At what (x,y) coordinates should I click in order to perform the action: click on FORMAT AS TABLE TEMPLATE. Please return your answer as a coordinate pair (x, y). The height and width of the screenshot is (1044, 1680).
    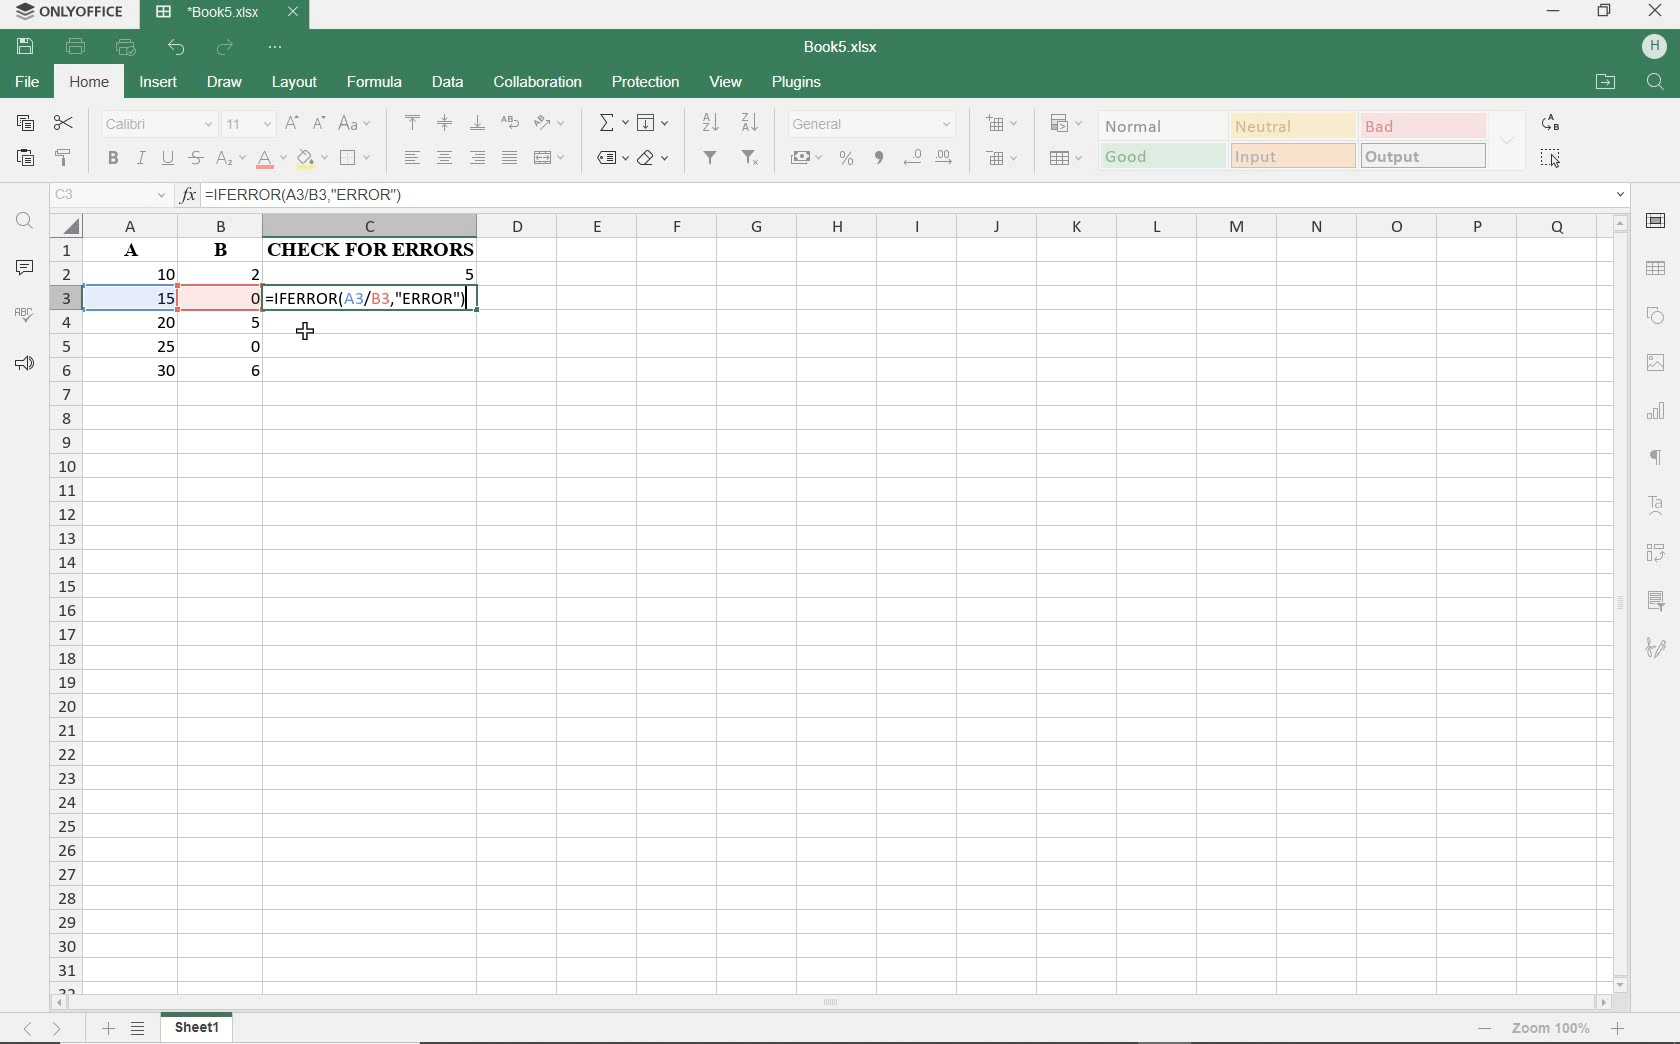
    Looking at the image, I should click on (1065, 158).